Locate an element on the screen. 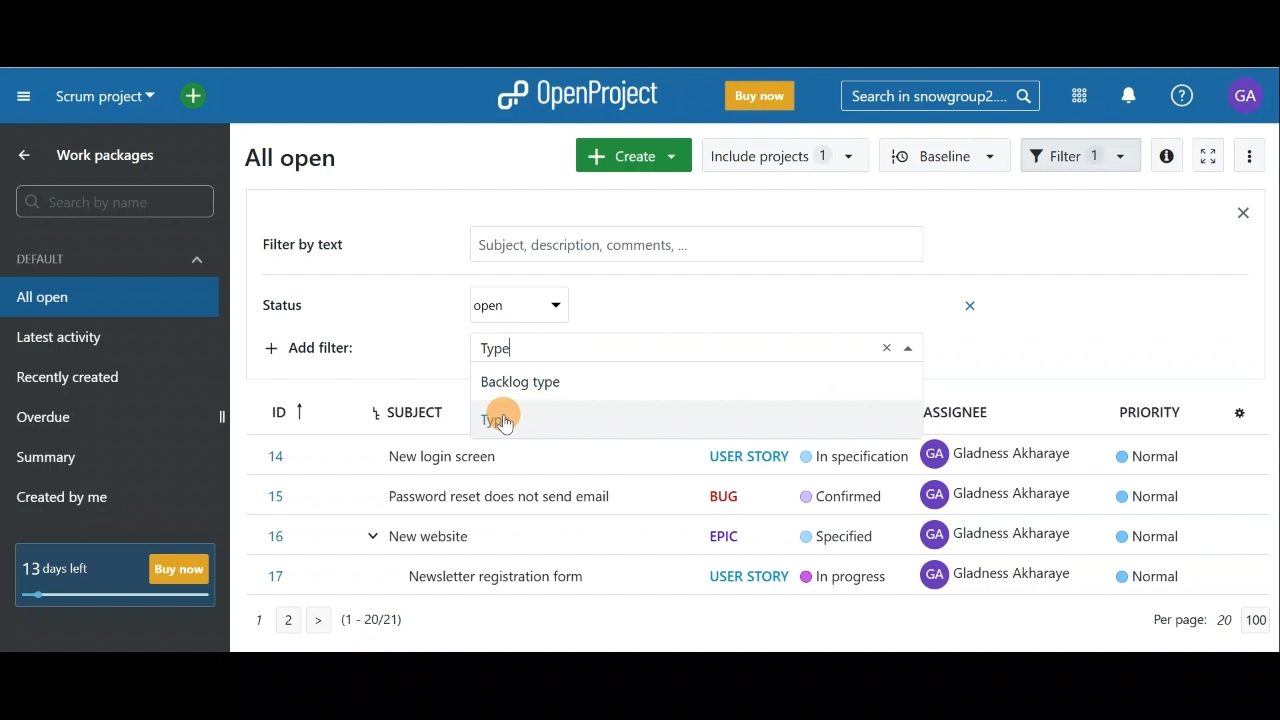 The width and height of the screenshot is (1280, 720). Remove is located at coordinates (972, 305).